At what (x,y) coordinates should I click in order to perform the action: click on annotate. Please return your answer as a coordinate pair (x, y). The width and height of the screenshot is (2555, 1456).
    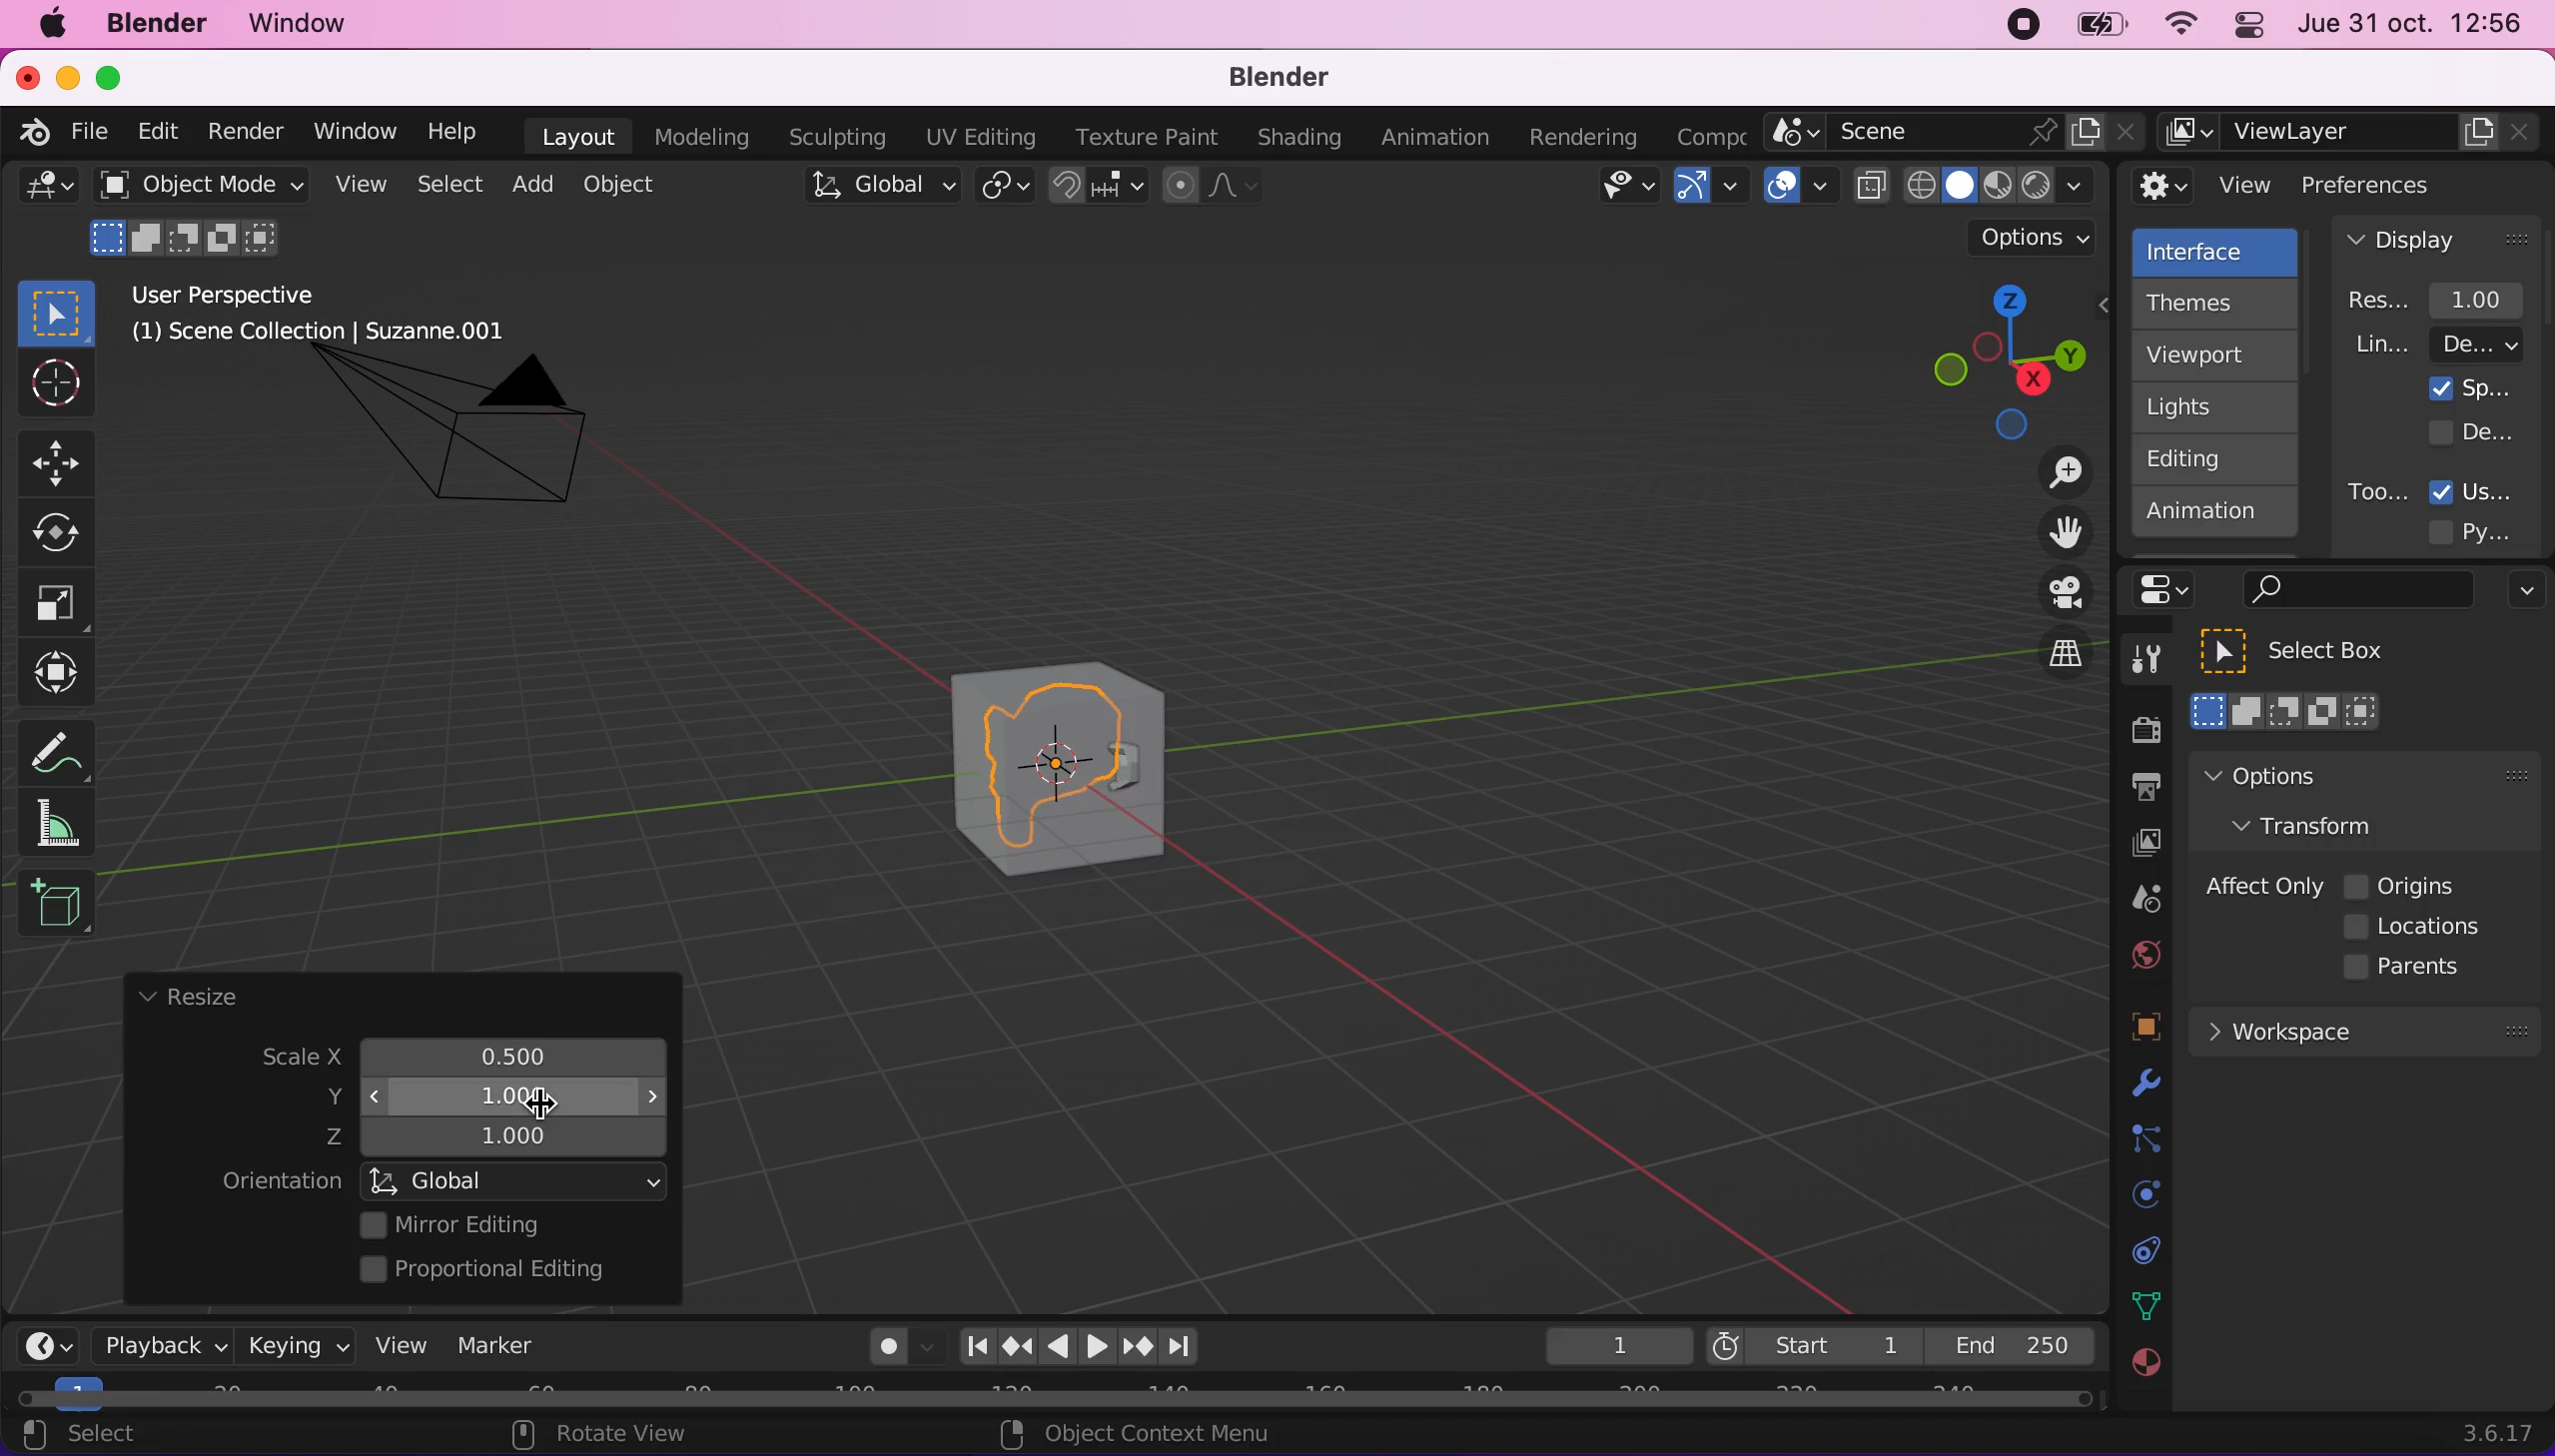
    Looking at the image, I should click on (65, 747).